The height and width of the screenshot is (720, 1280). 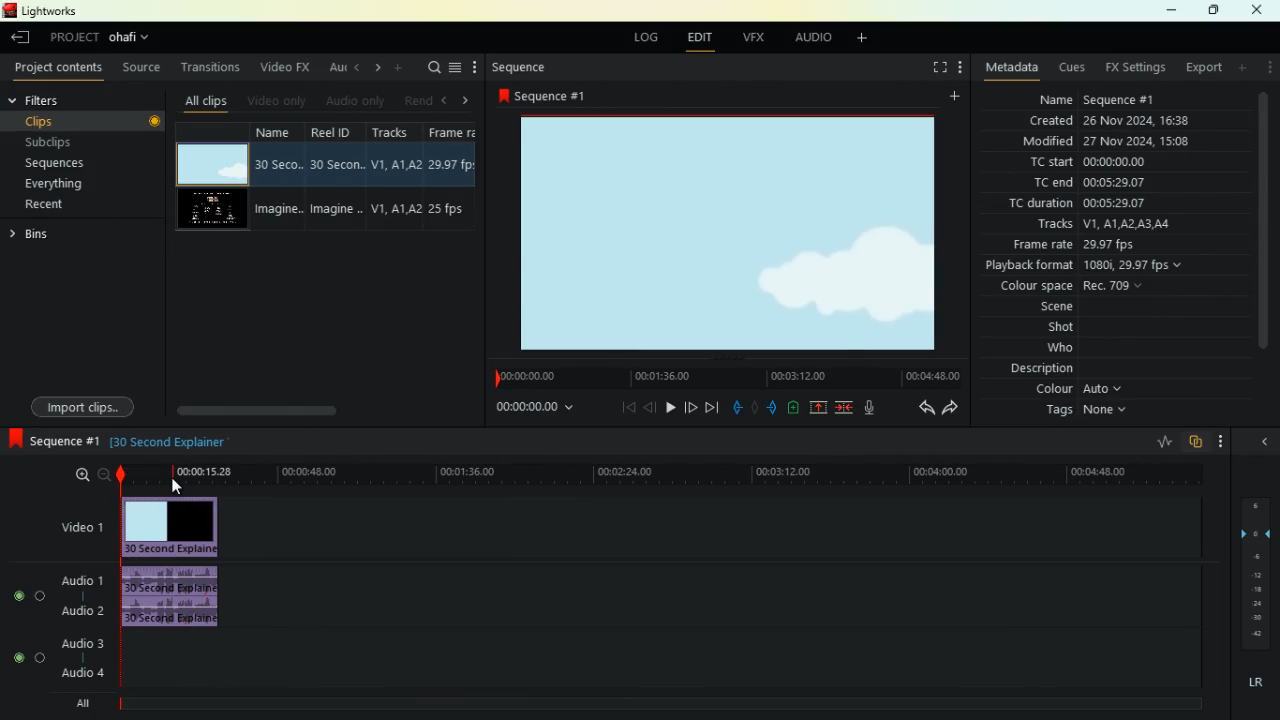 I want to click on audio, so click(x=819, y=38).